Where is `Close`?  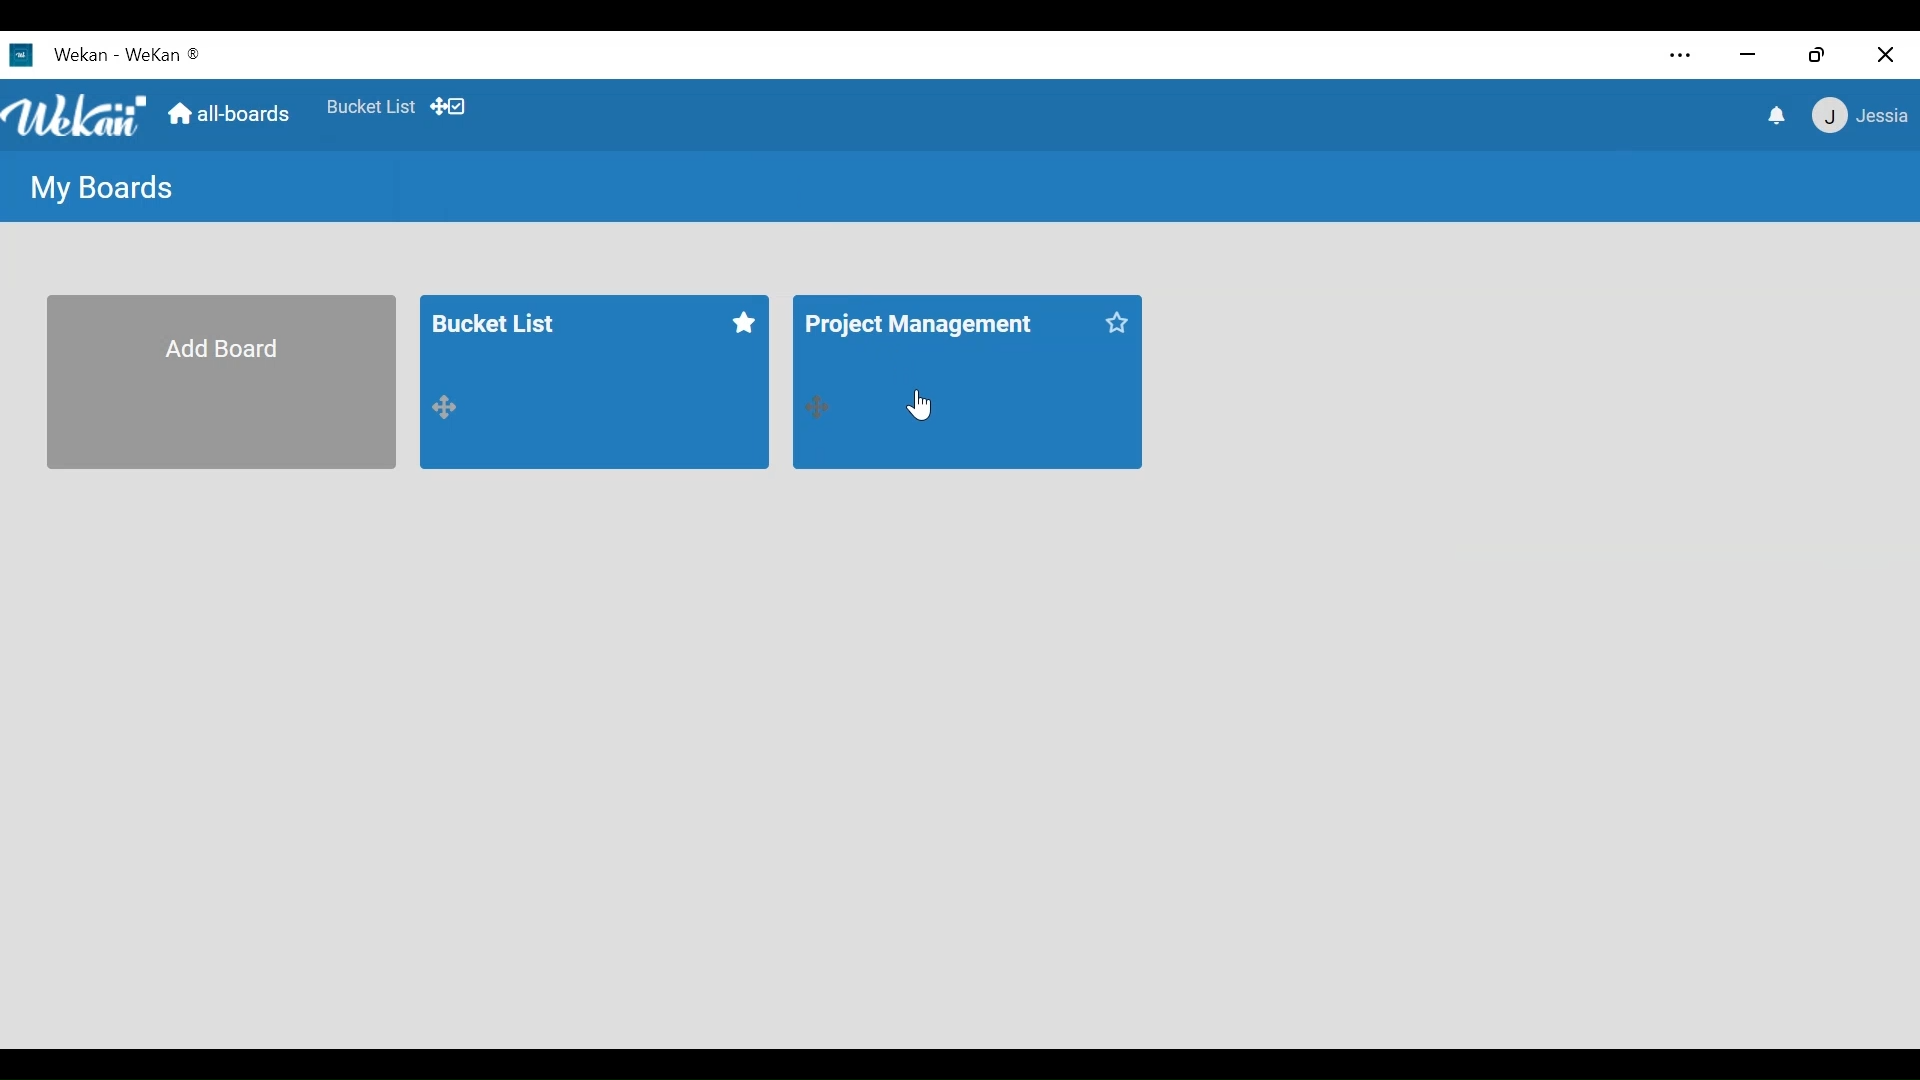 Close is located at coordinates (1883, 56).